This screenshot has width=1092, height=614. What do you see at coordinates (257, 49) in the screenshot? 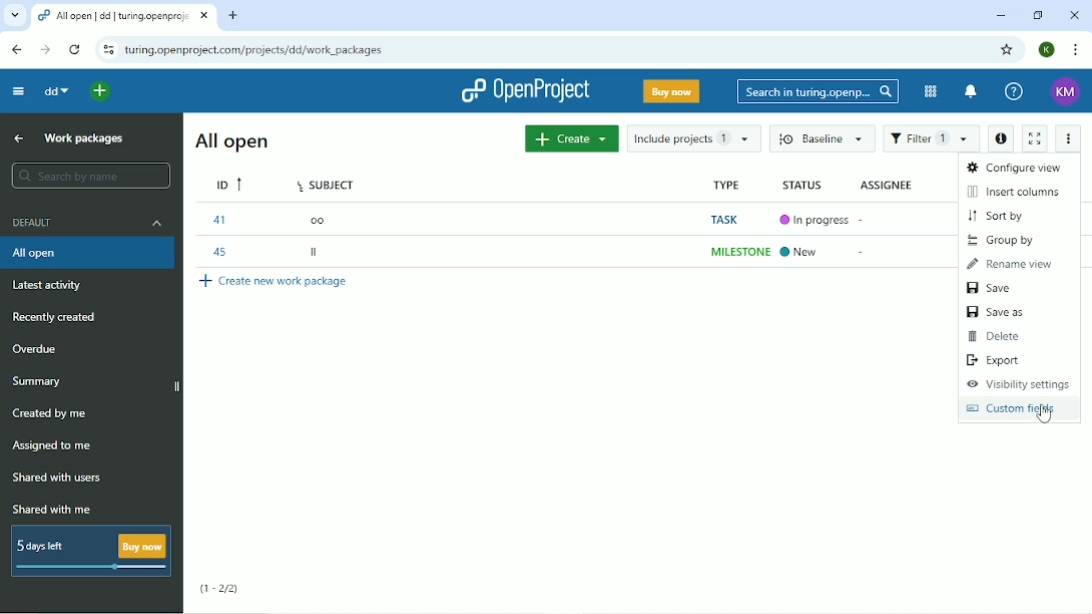
I see `Site` at bounding box center [257, 49].